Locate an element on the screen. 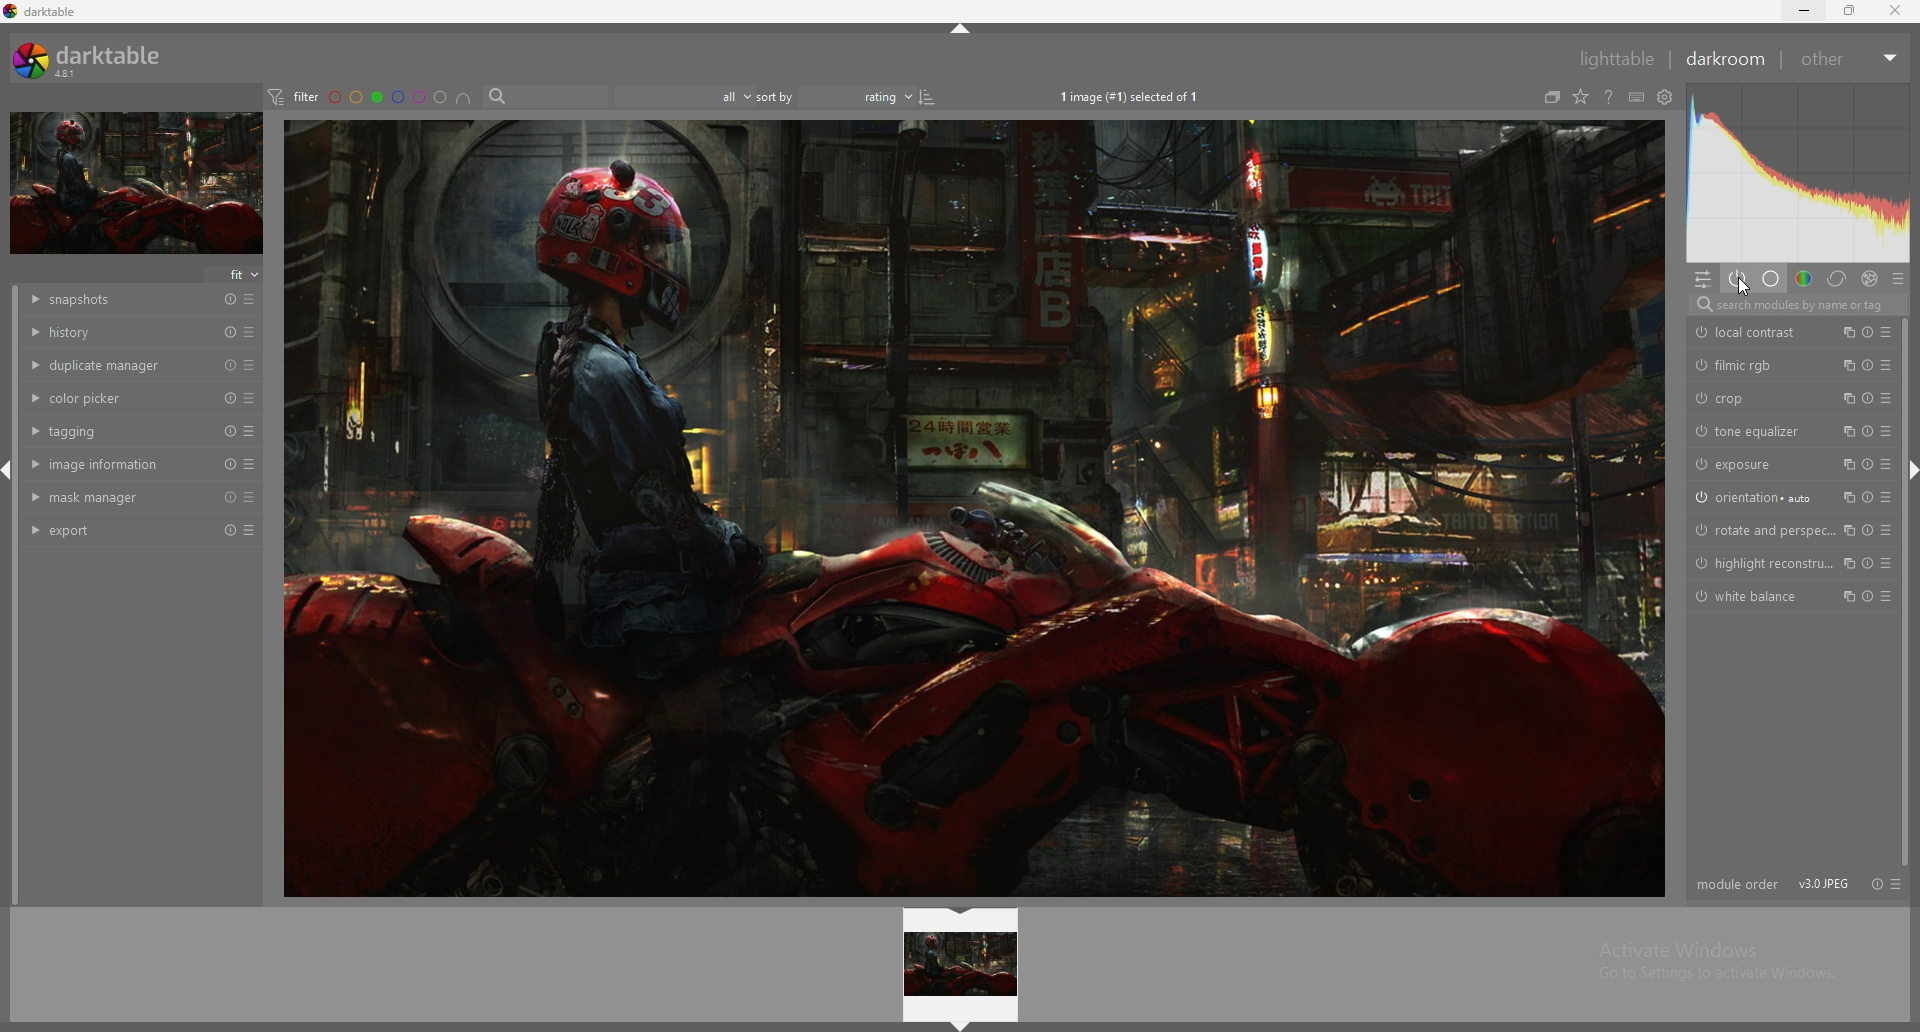  reset is located at coordinates (231, 399).